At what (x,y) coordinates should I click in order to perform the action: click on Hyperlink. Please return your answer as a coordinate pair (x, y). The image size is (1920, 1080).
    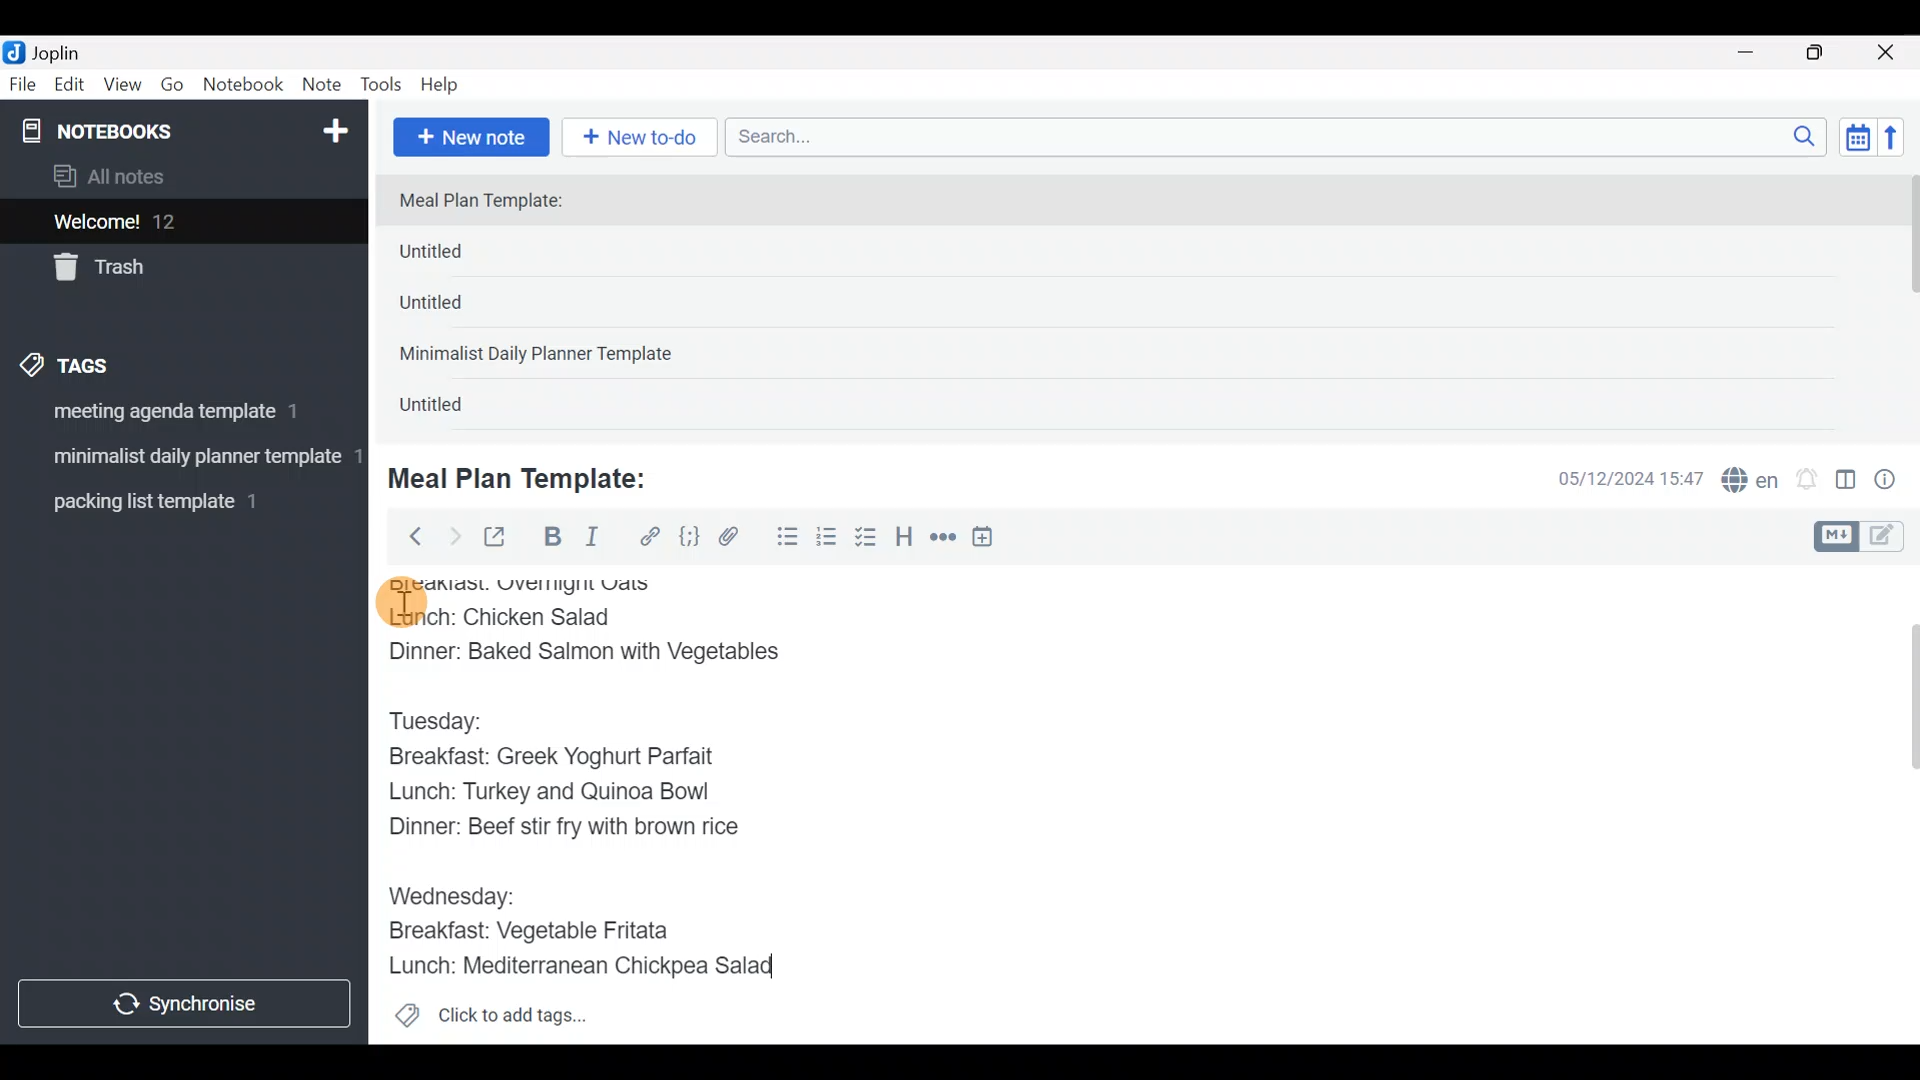
    Looking at the image, I should click on (650, 537).